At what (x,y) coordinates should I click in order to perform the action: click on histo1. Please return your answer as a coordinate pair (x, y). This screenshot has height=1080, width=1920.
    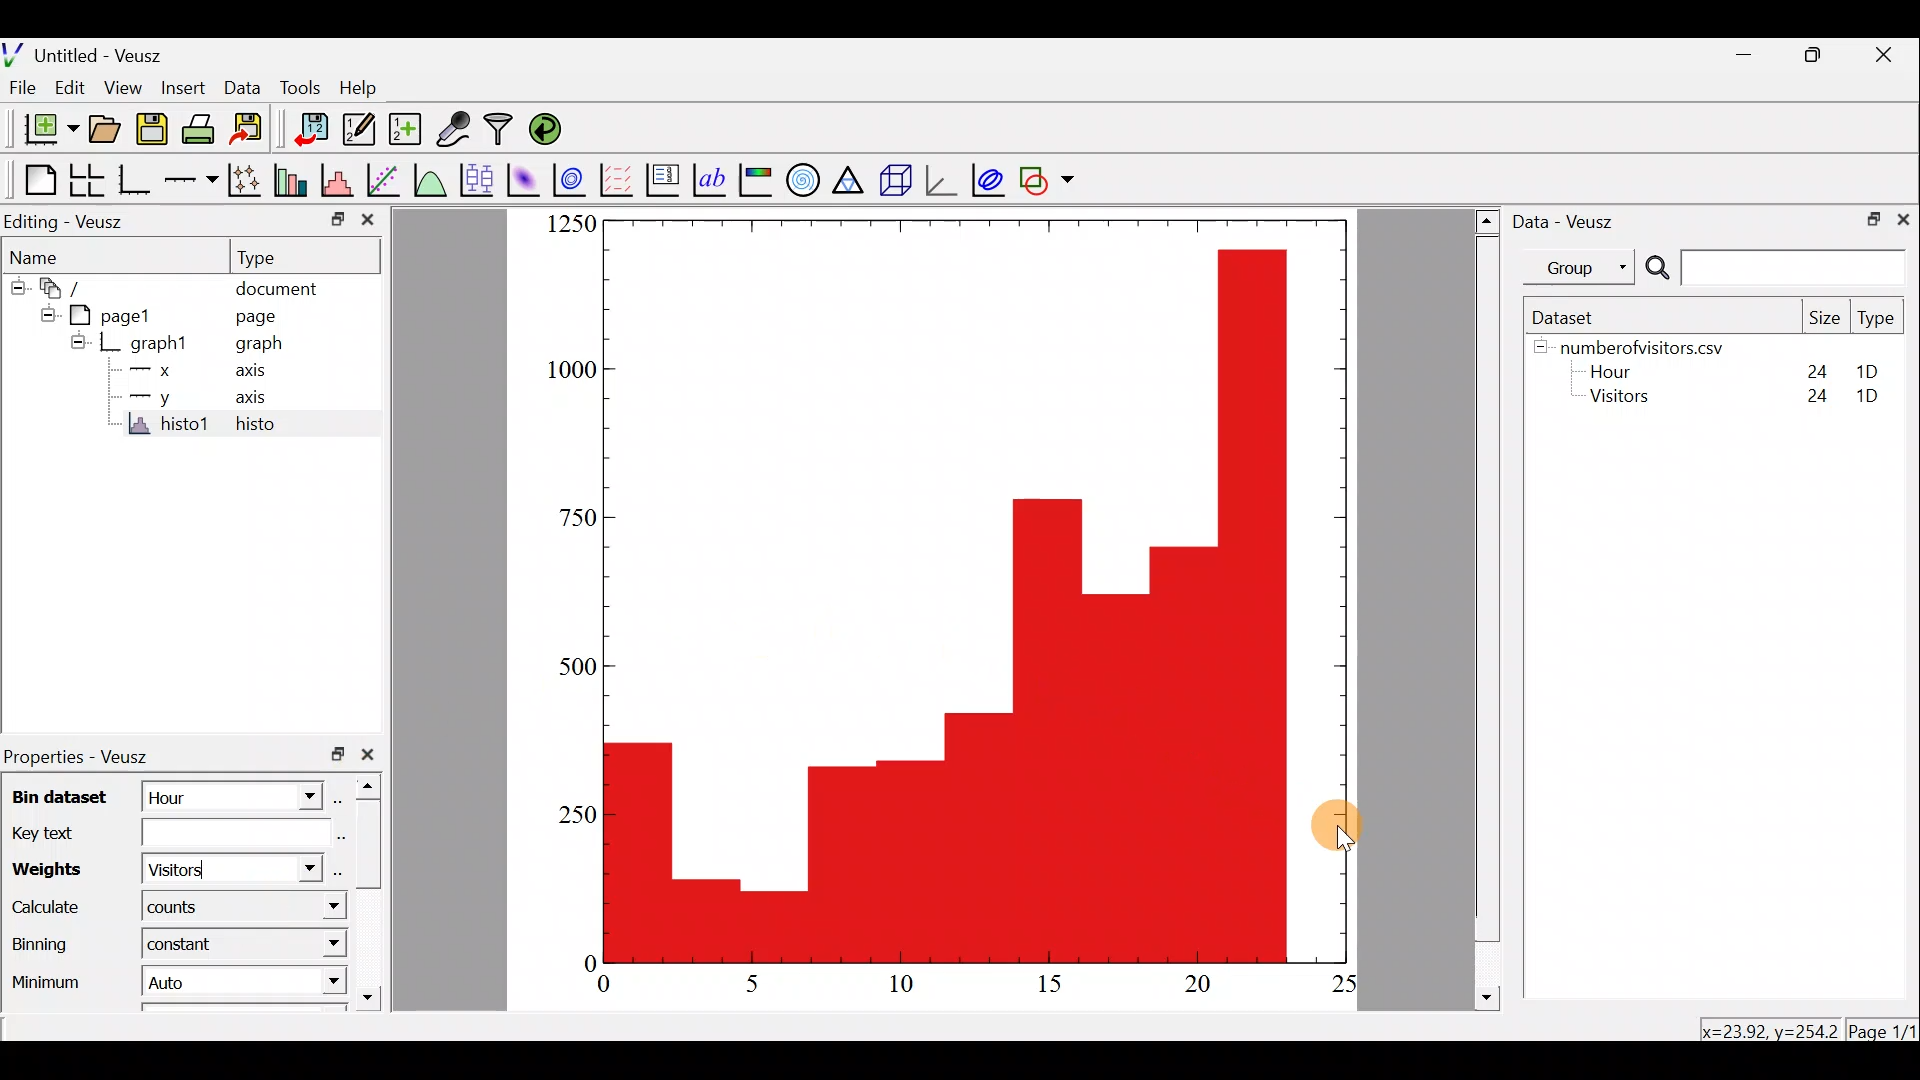
    Looking at the image, I should click on (162, 427).